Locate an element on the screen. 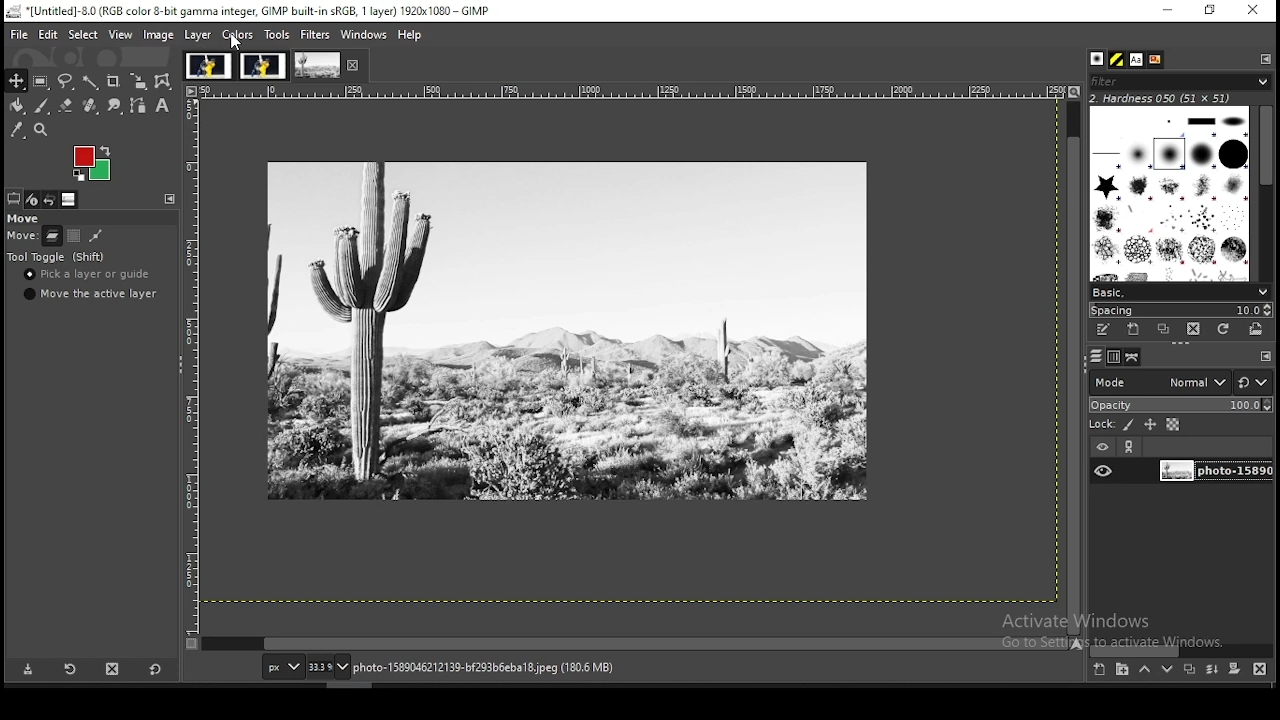 The image size is (1280, 720). edit brush is located at coordinates (1105, 330).